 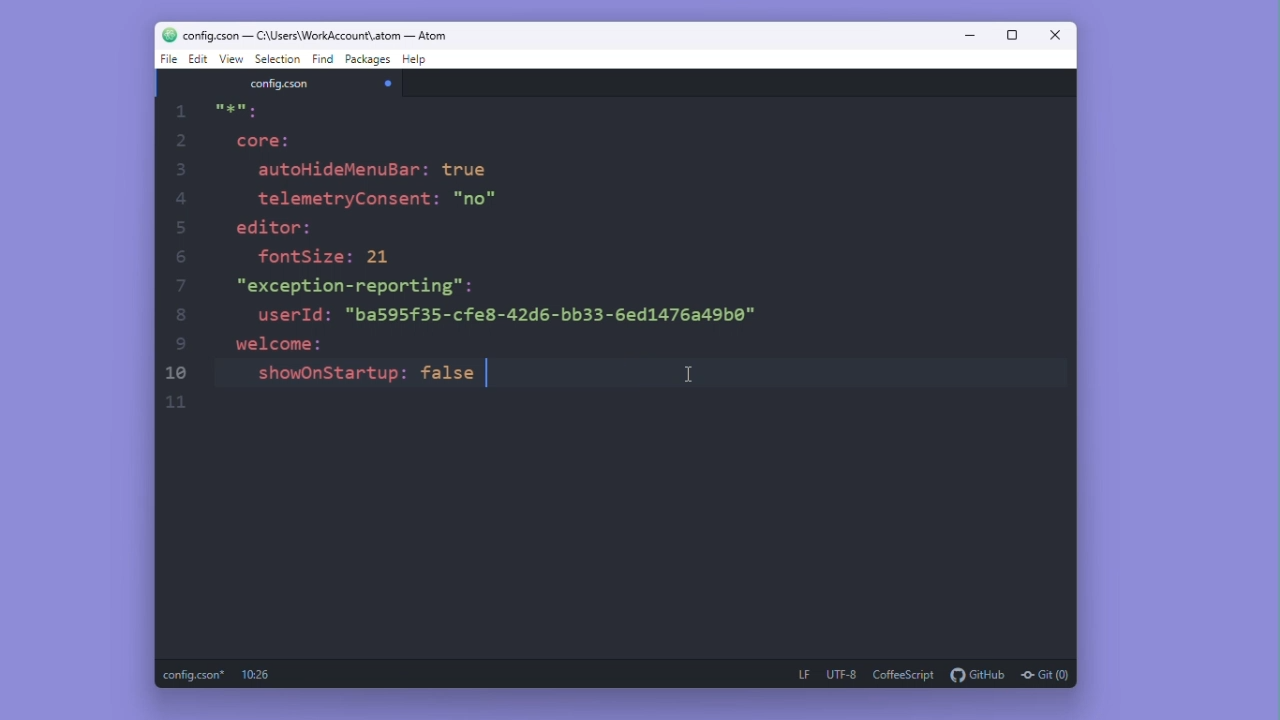 What do you see at coordinates (279, 60) in the screenshot?
I see `Selection` at bounding box center [279, 60].